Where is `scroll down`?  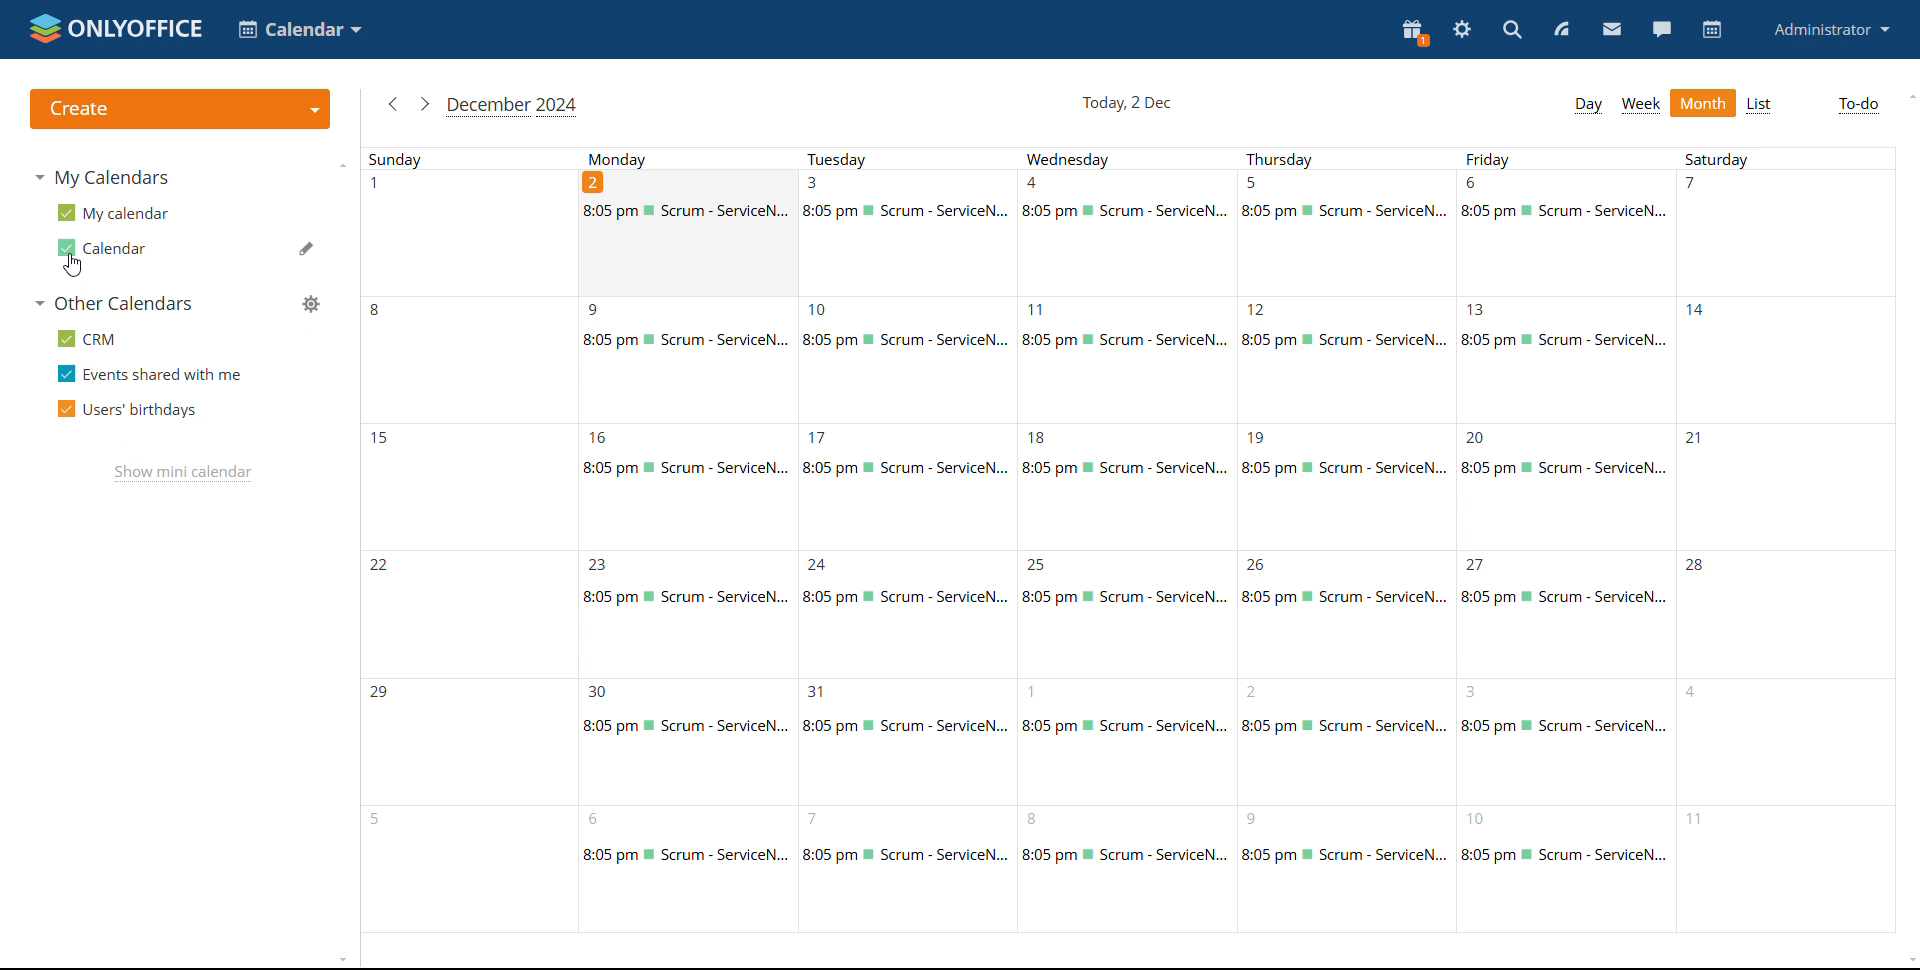 scroll down is located at coordinates (1908, 961).